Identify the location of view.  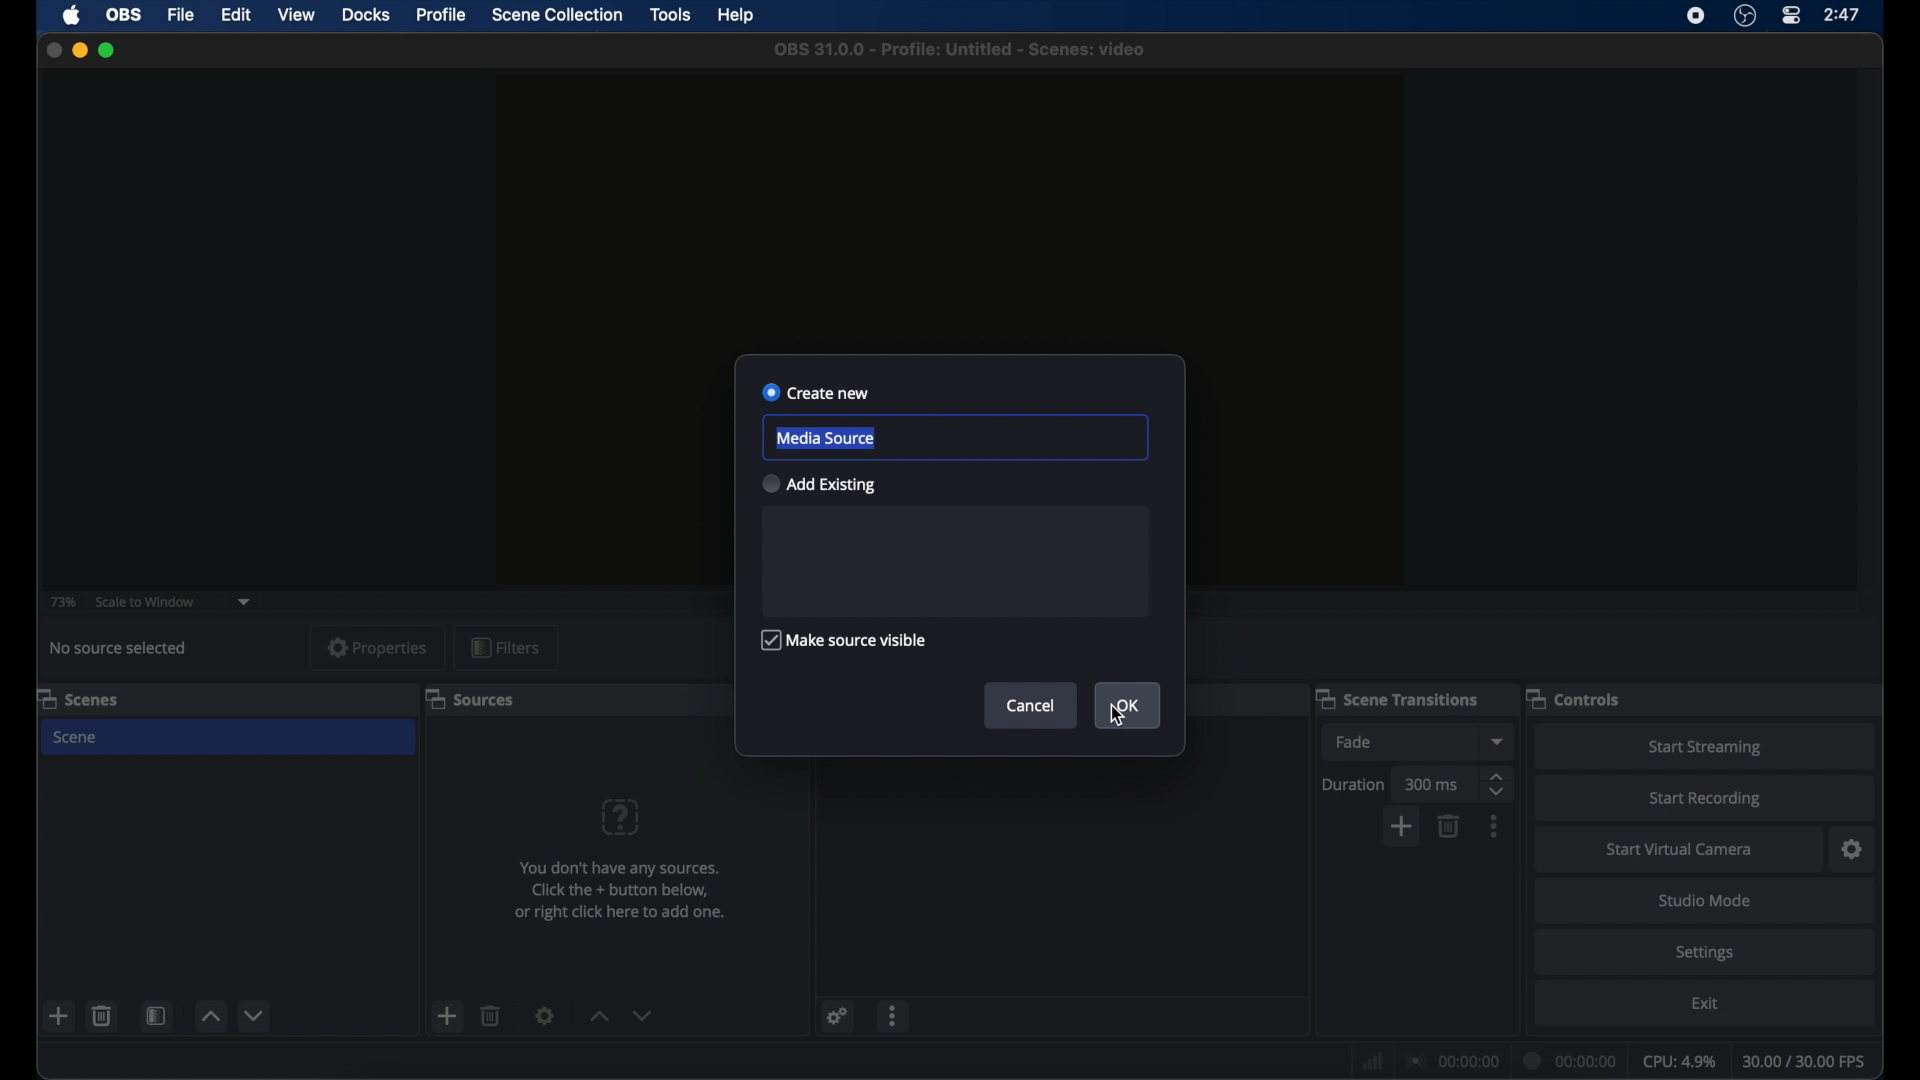
(298, 15).